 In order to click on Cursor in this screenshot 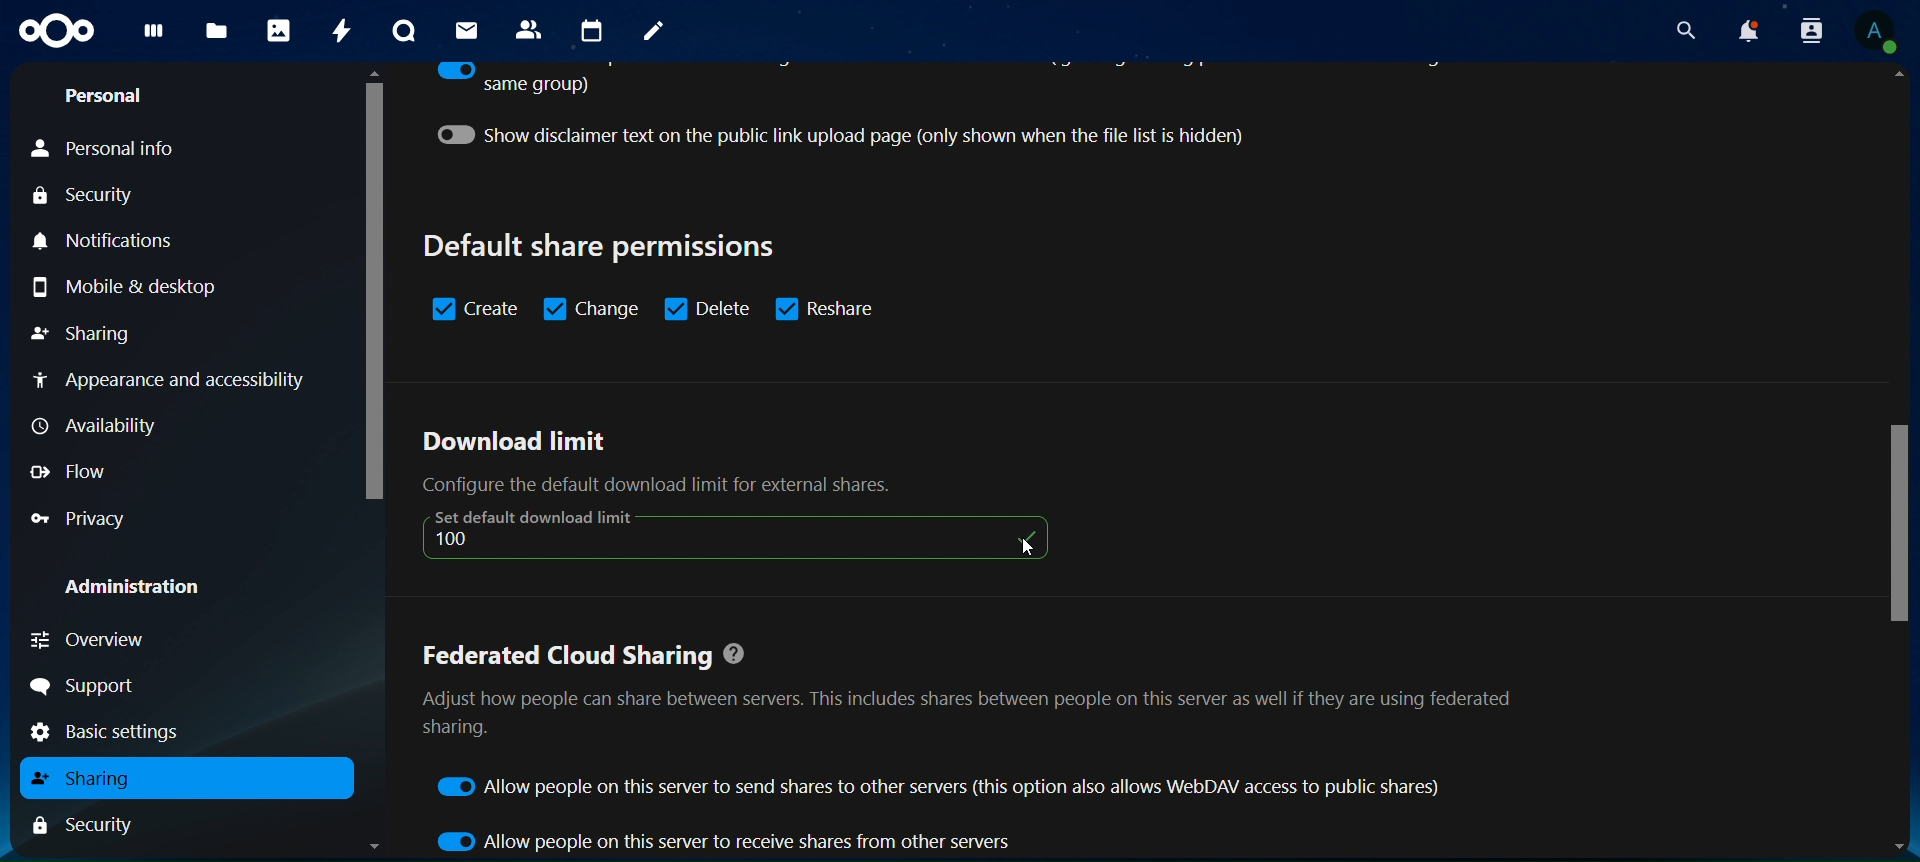, I will do `click(1030, 546)`.